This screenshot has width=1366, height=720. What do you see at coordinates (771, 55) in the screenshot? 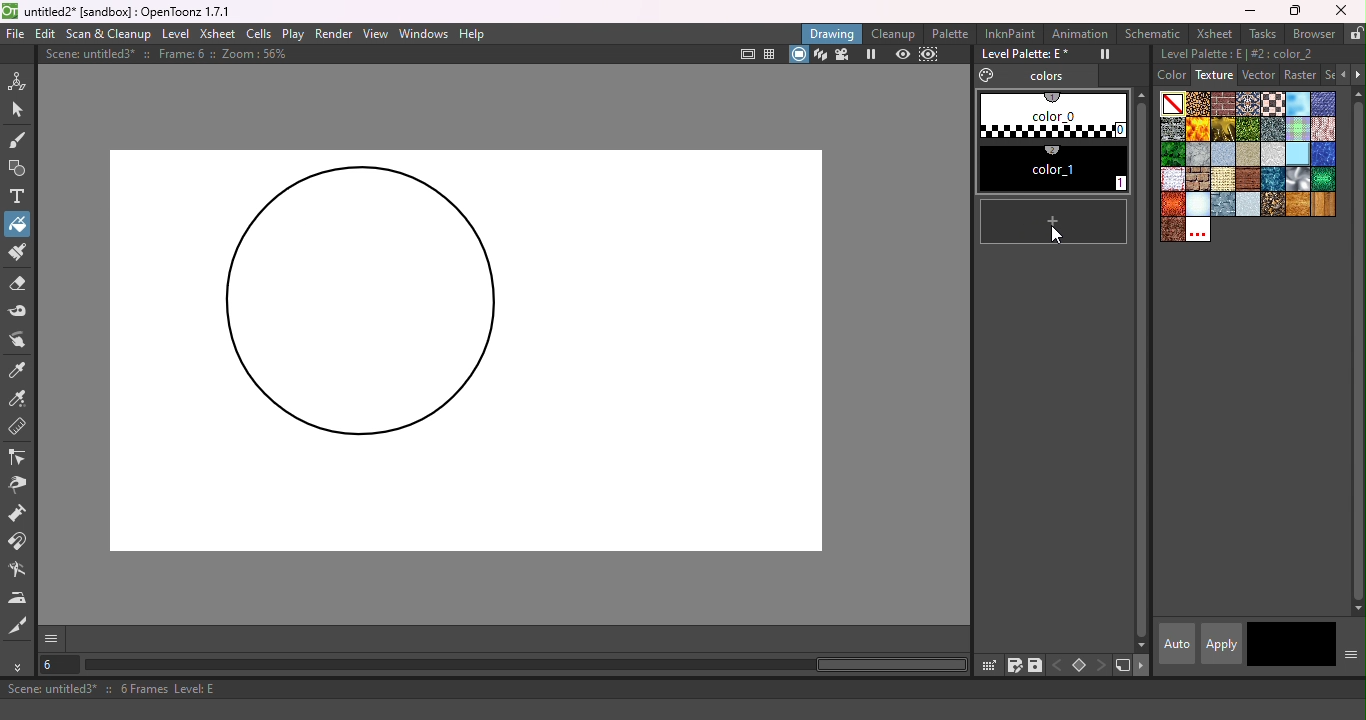
I see `Field guide` at bounding box center [771, 55].